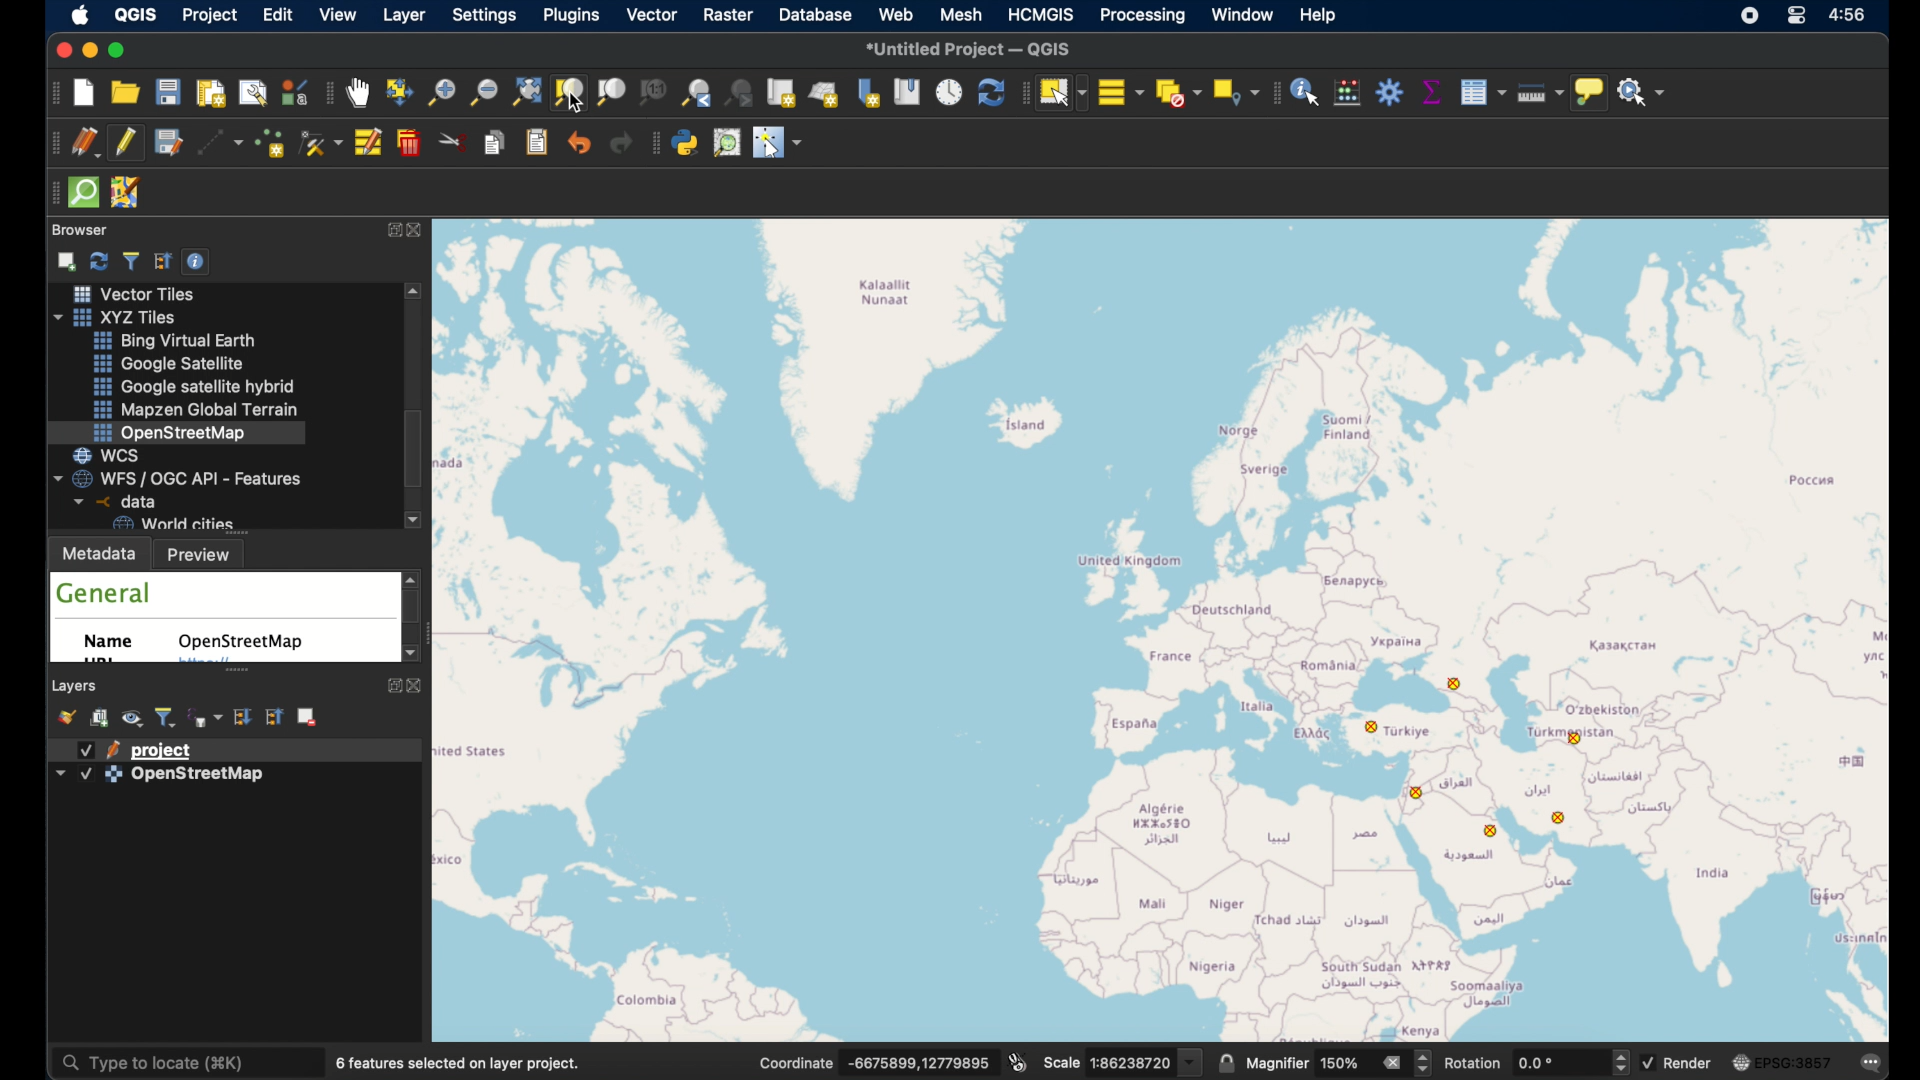 The width and height of the screenshot is (1920, 1080). I want to click on google satellite hybrid, so click(191, 386).